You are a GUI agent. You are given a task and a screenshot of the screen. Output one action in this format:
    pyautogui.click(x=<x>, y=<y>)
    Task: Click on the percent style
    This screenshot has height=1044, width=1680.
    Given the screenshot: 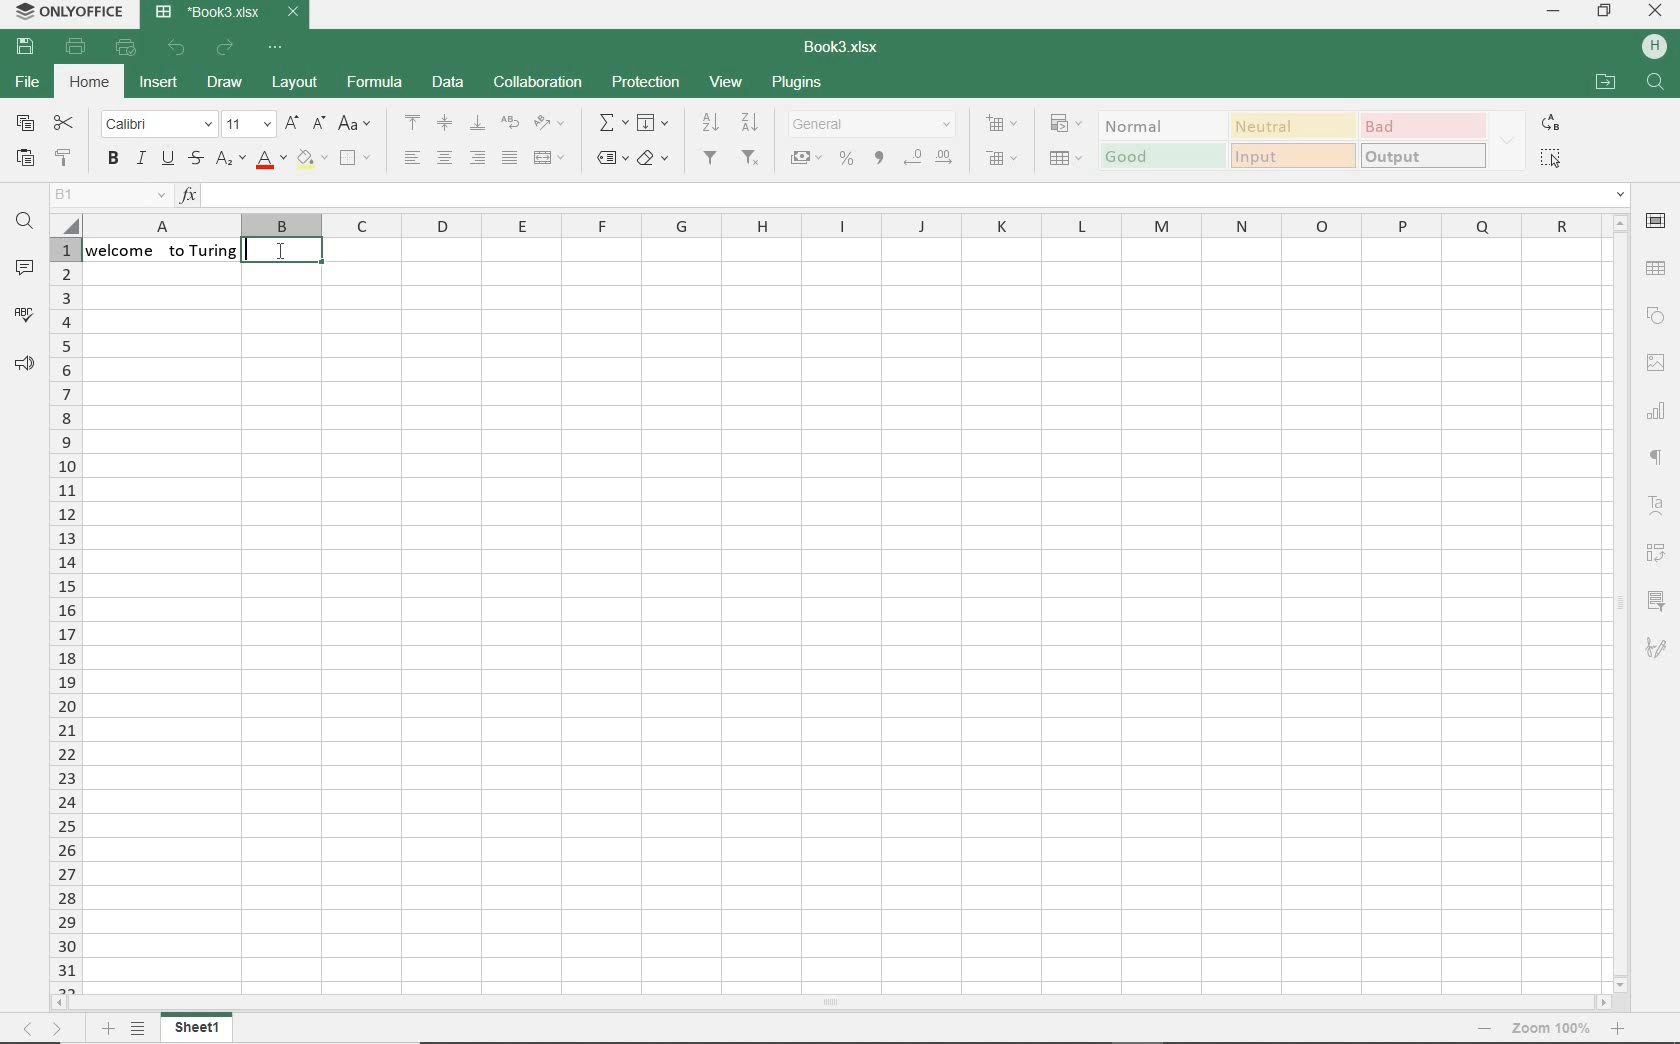 What is the action you would take?
    pyautogui.click(x=847, y=159)
    